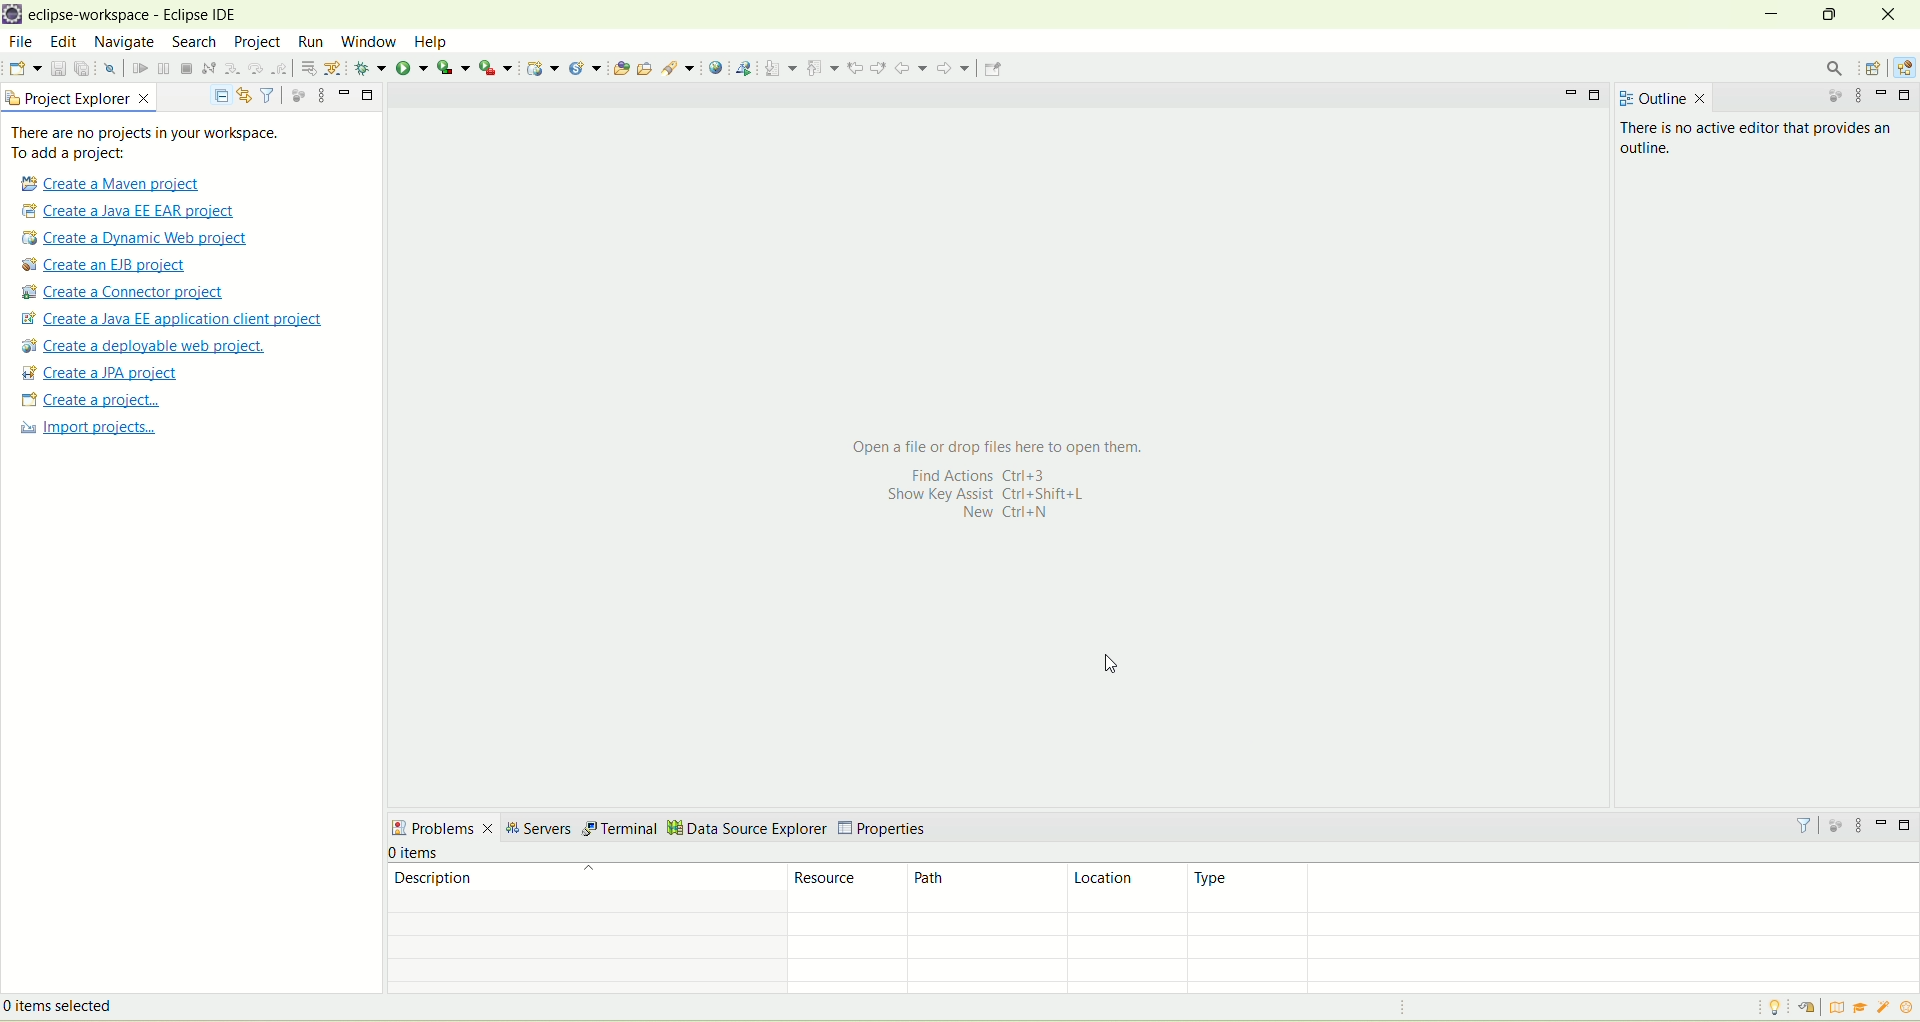  Describe the element at coordinates (89, 1004) in the screenshot. I see `items selected` at that location.